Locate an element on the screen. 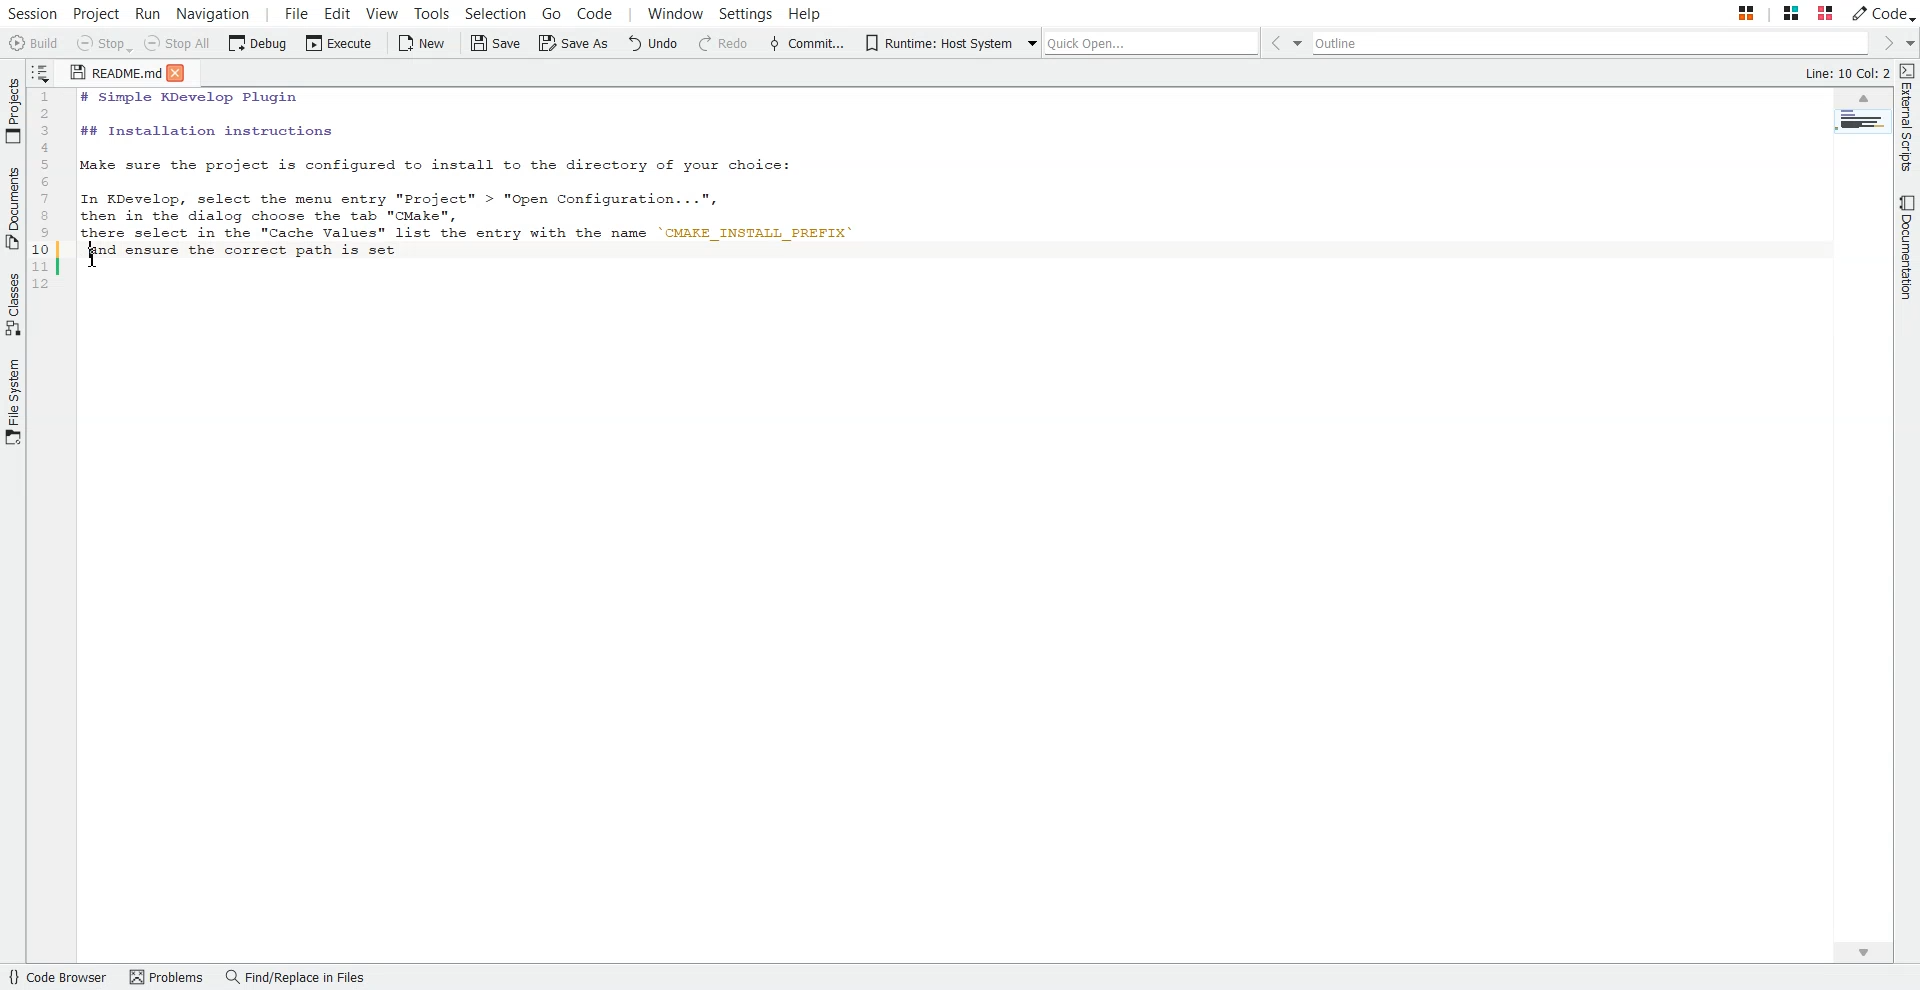 The width and height of the screenshot is (1920, 990). View is located at coordinates (381, 12).